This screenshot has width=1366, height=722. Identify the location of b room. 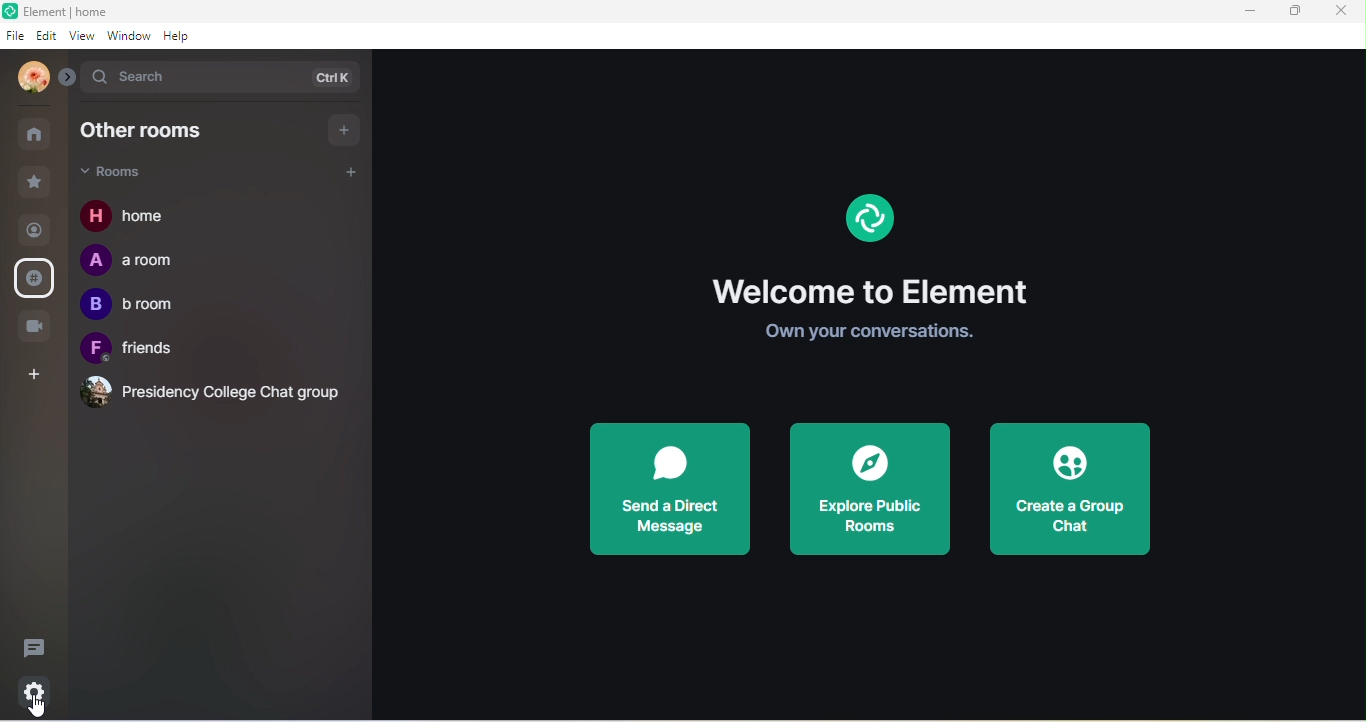
(129, 304).